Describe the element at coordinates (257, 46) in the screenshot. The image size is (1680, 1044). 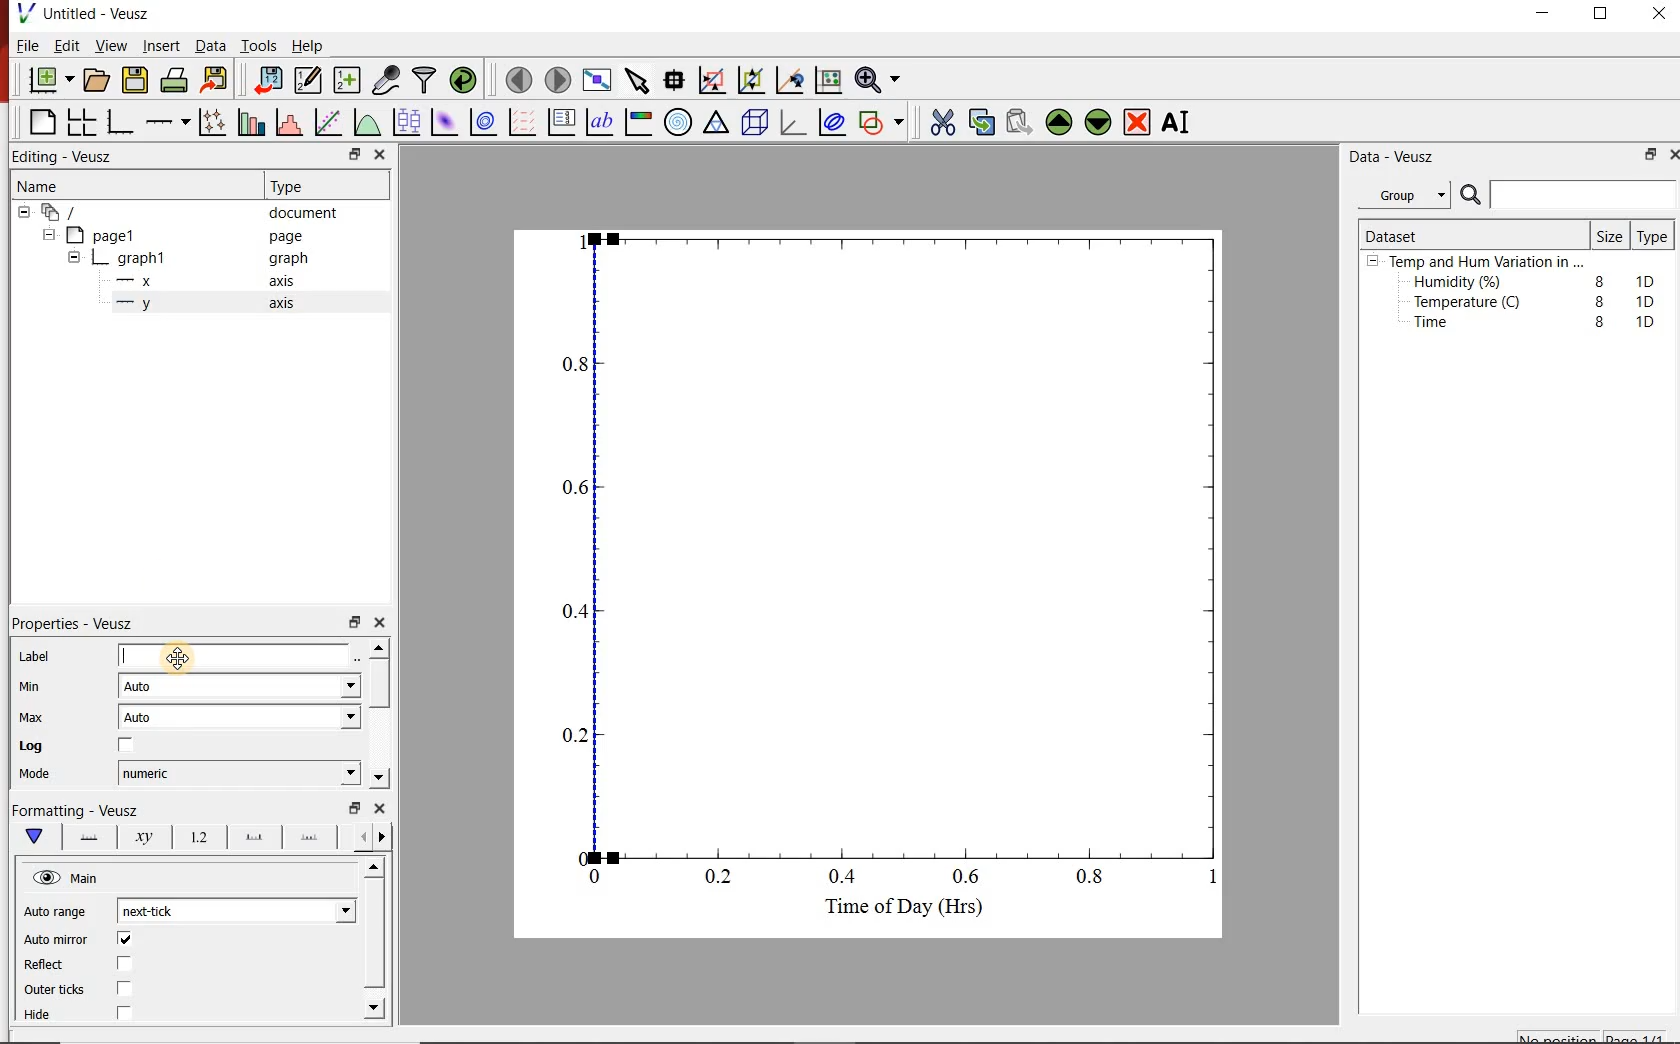
I see `Tools` at that location.